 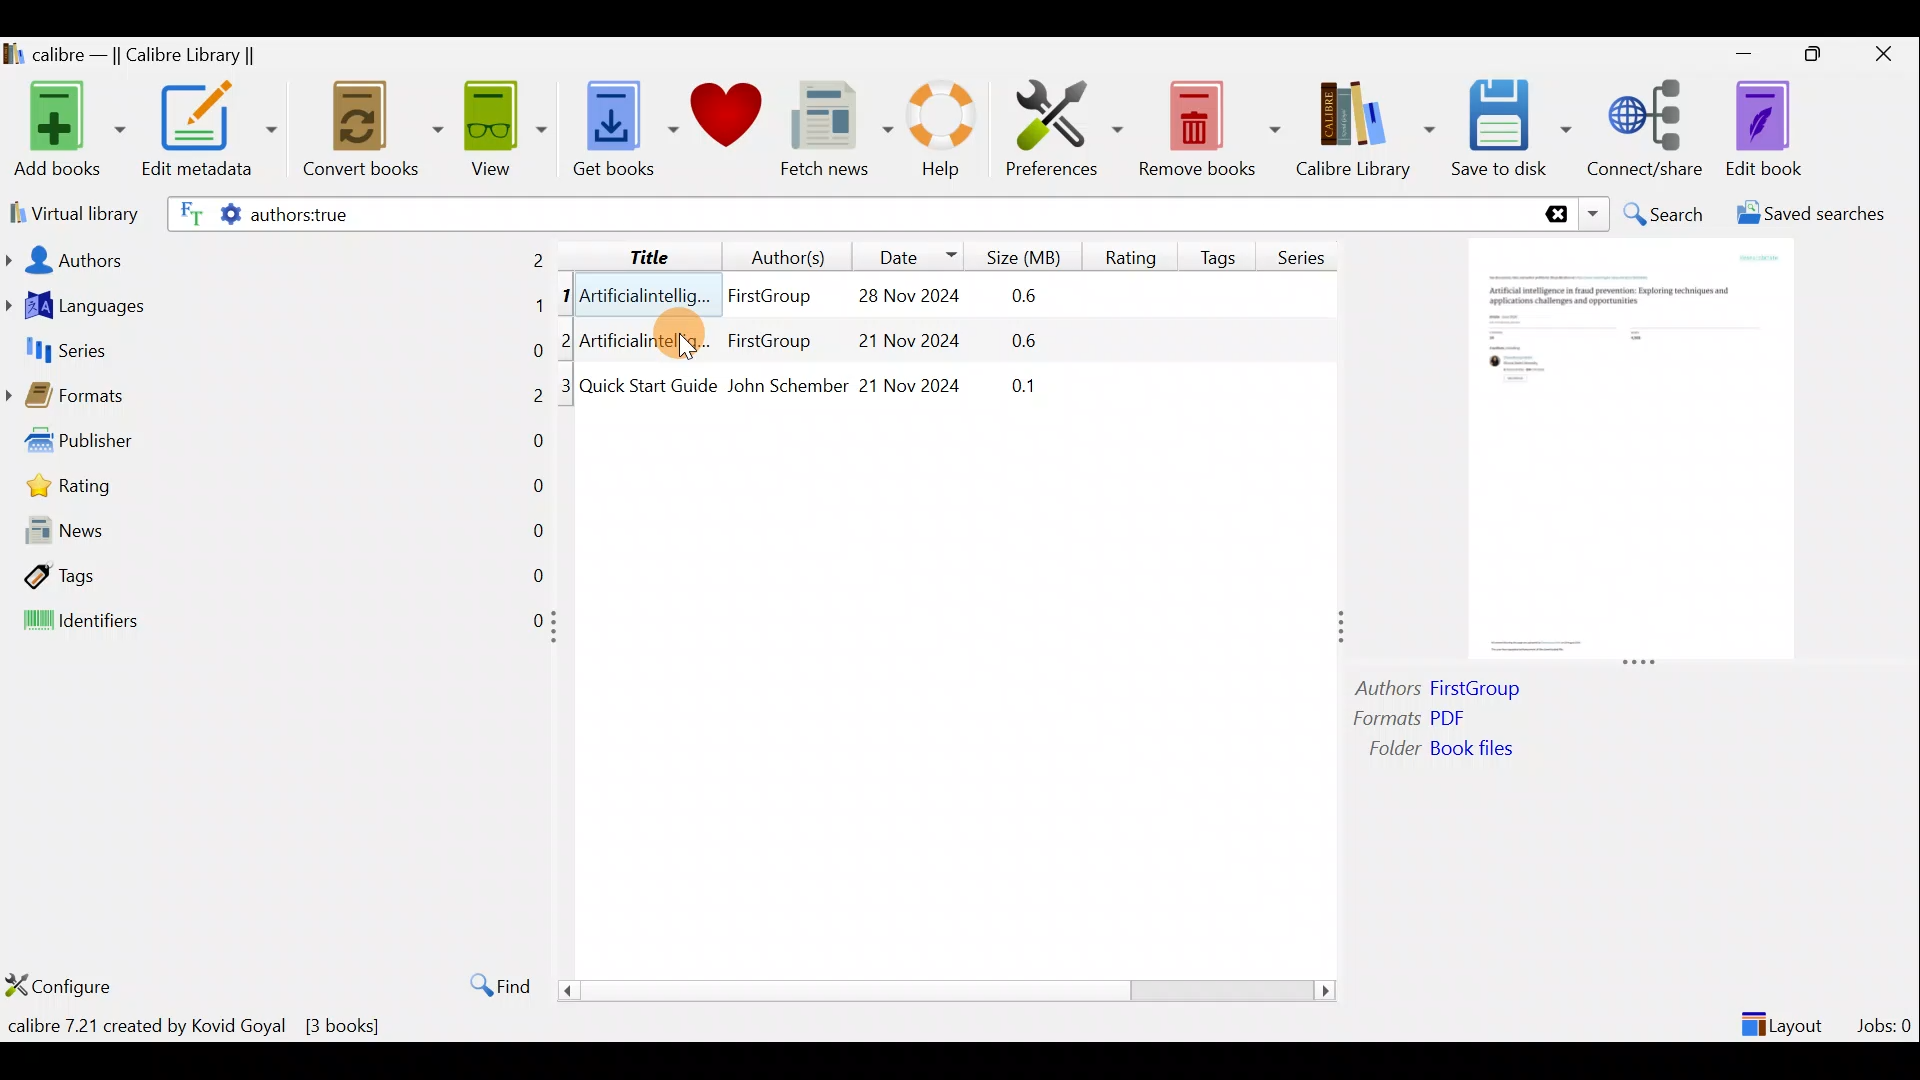 What do you see at coordinates (912, 383) in the screenshot?
I see `21 Nov 2024` at bounding box center [912, 383].